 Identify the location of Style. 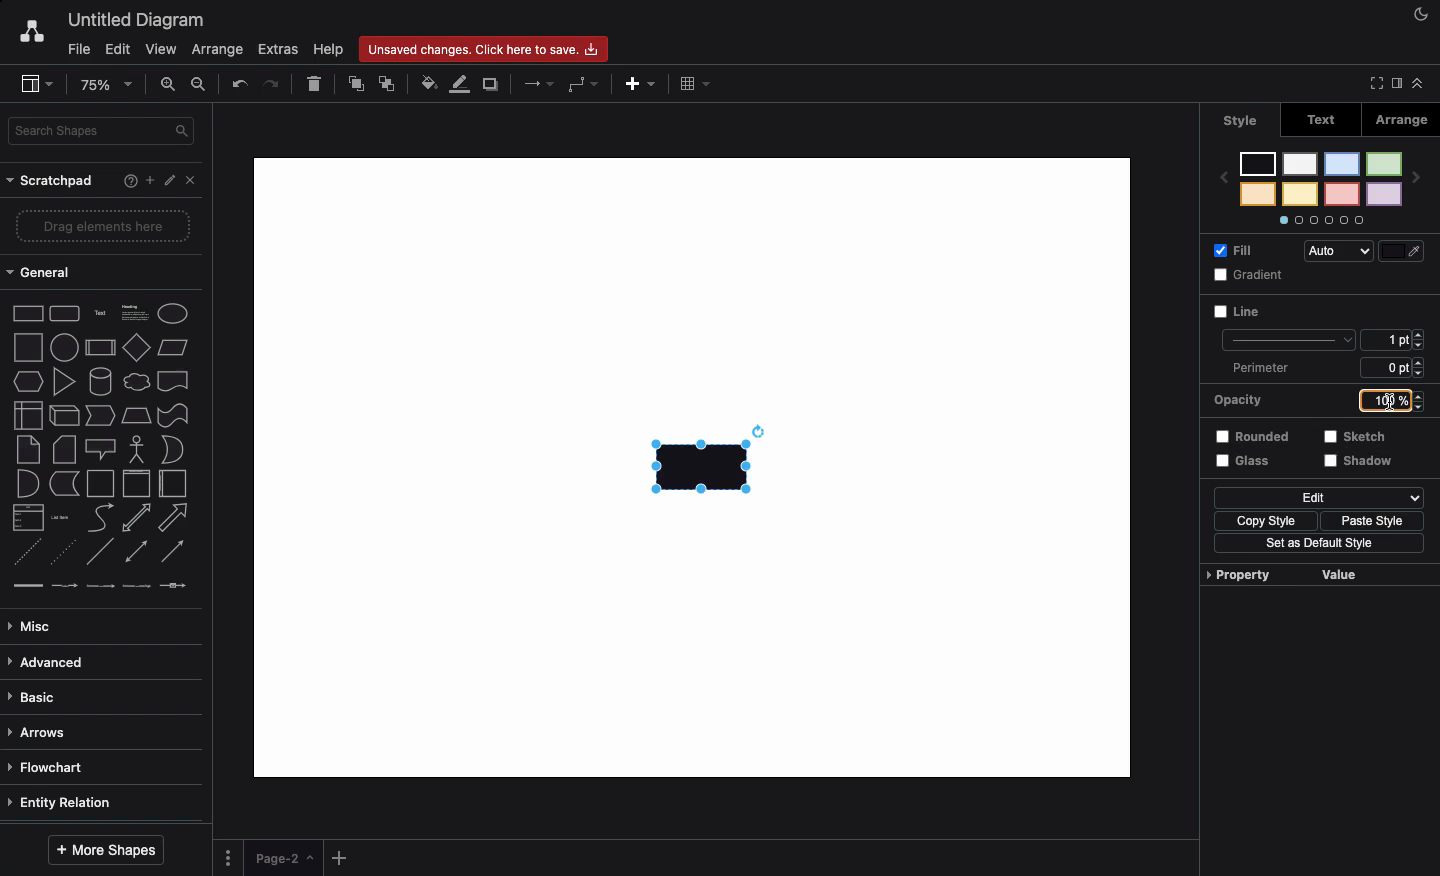
(1235, 122).